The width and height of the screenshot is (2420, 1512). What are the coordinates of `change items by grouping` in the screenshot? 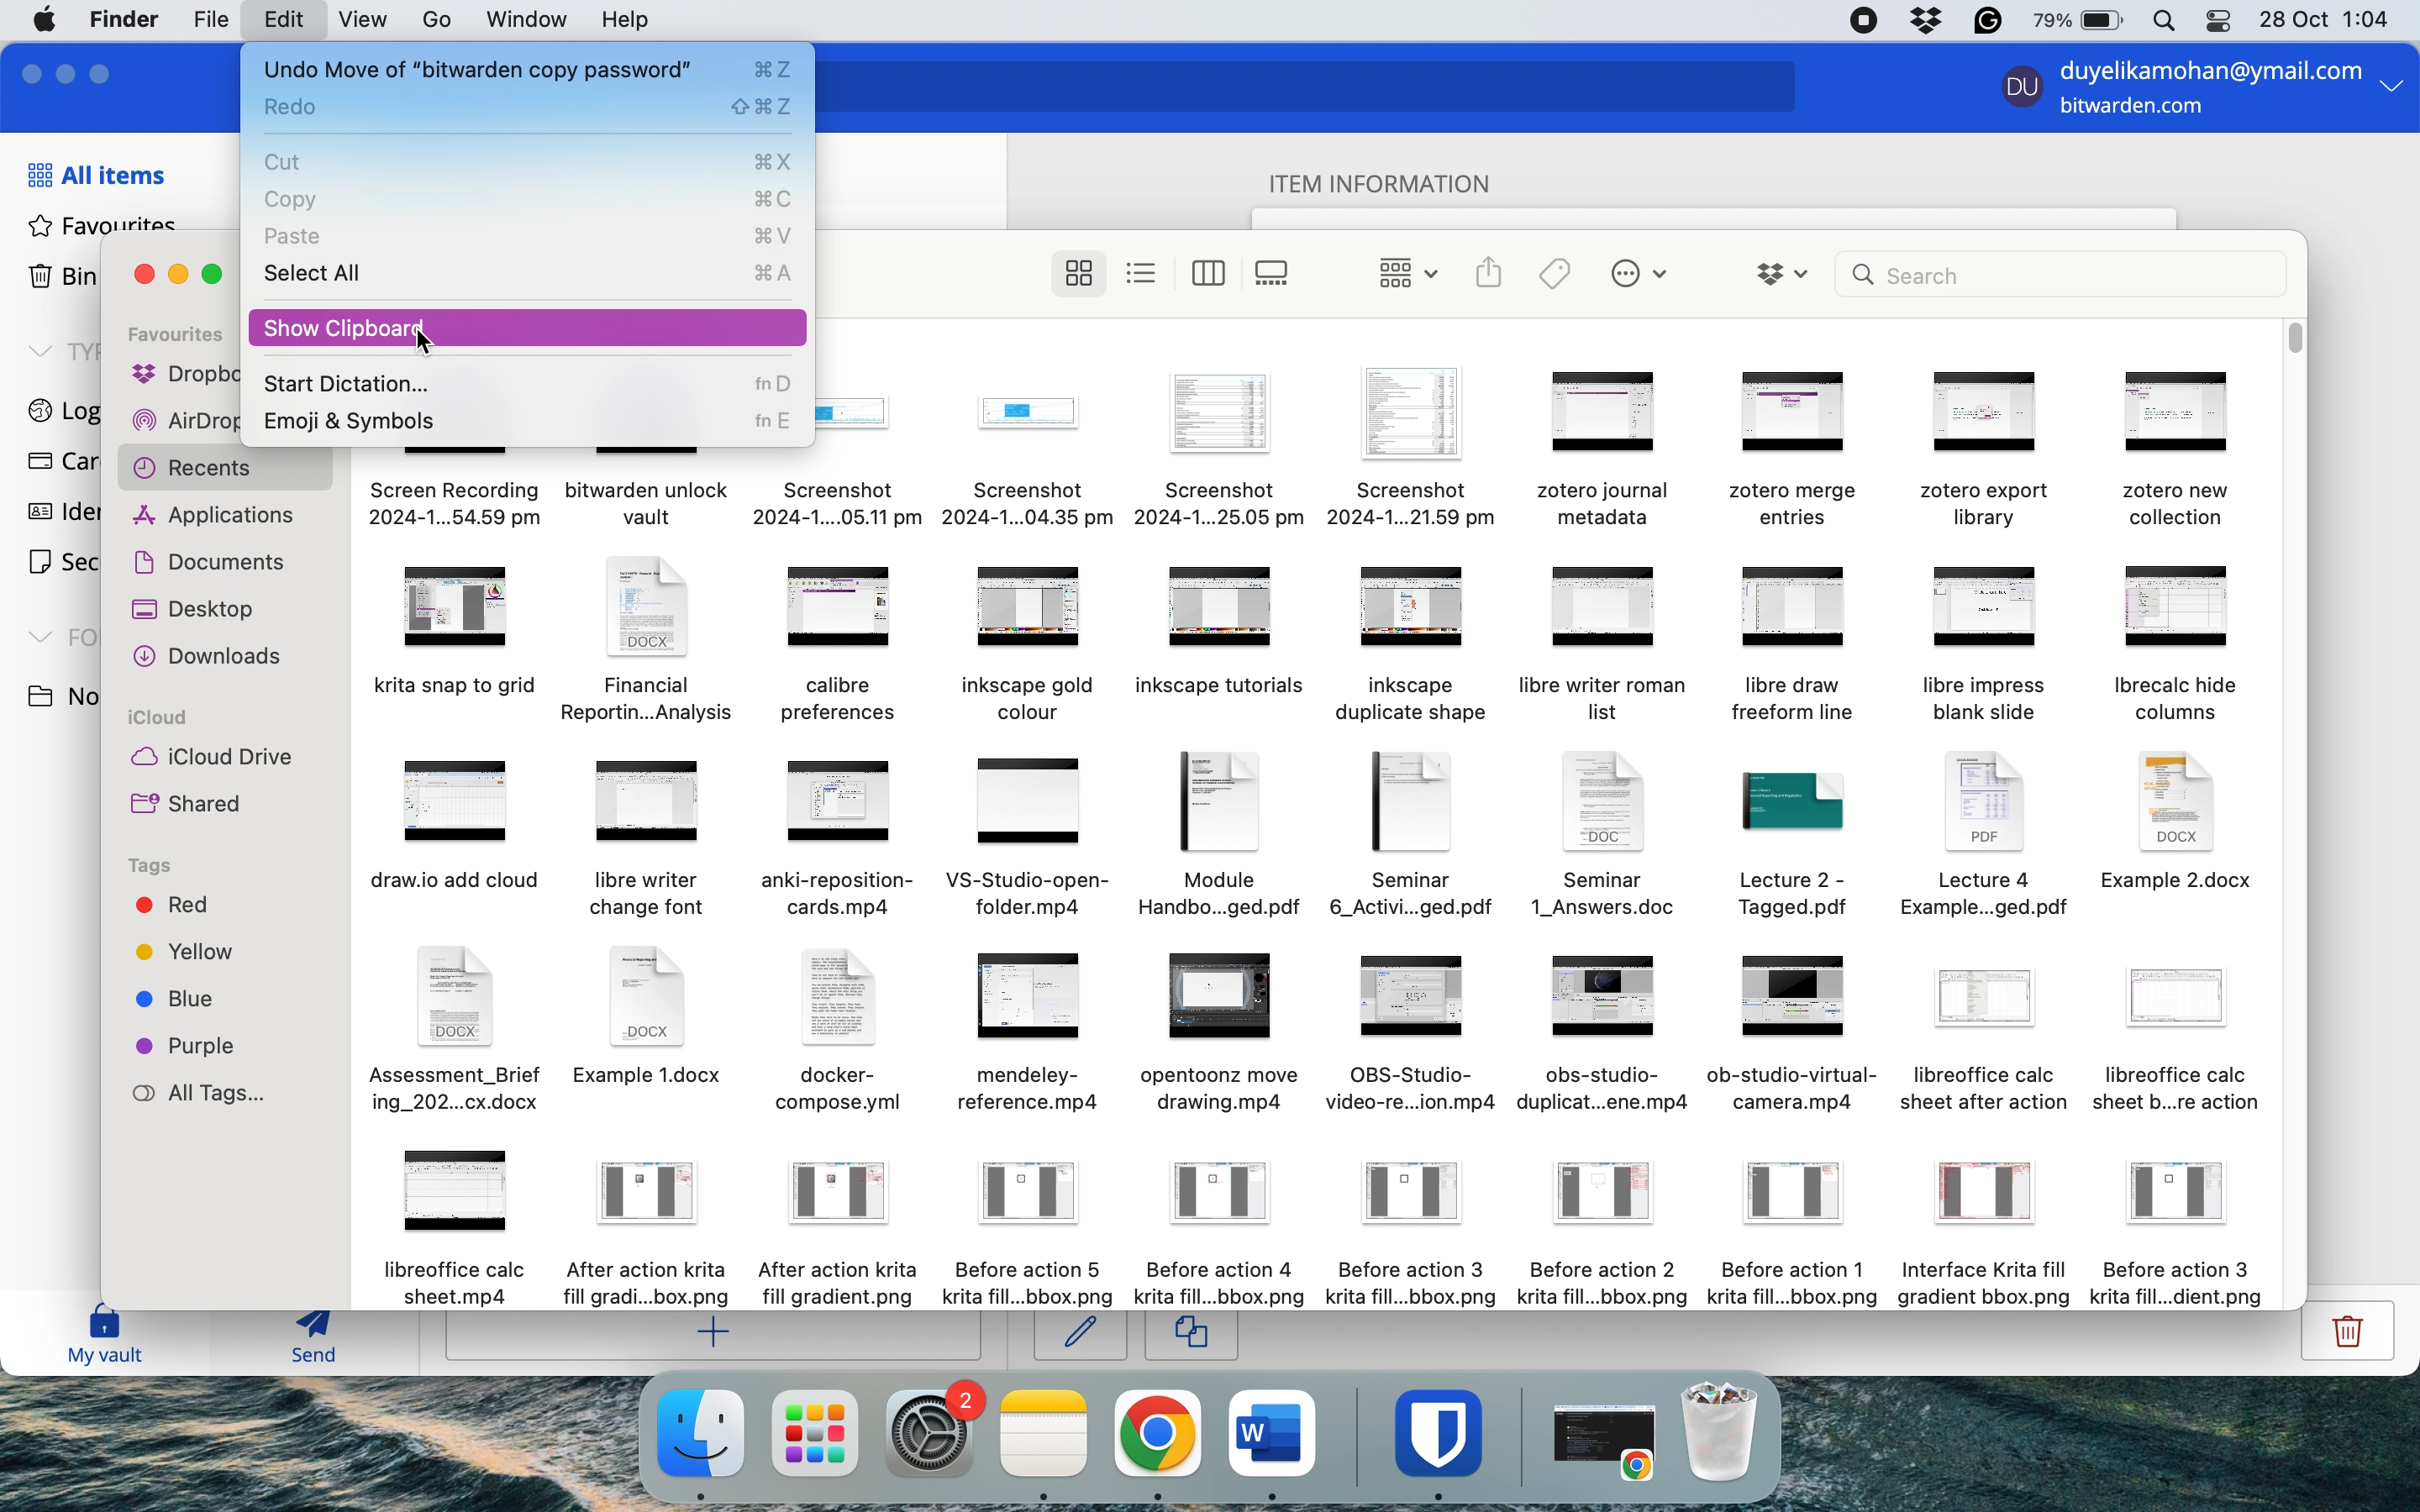 It's located at (1397, 272).